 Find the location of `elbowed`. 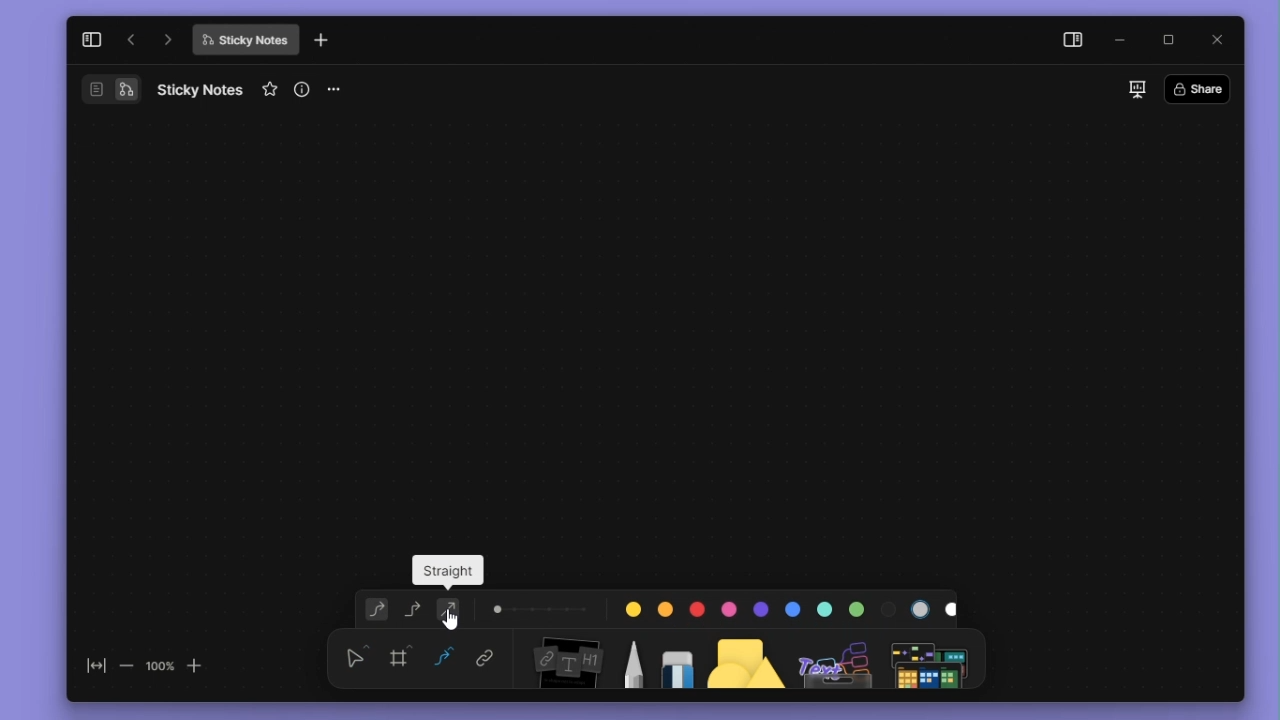

elbowed is located at coordinates (413, 607).